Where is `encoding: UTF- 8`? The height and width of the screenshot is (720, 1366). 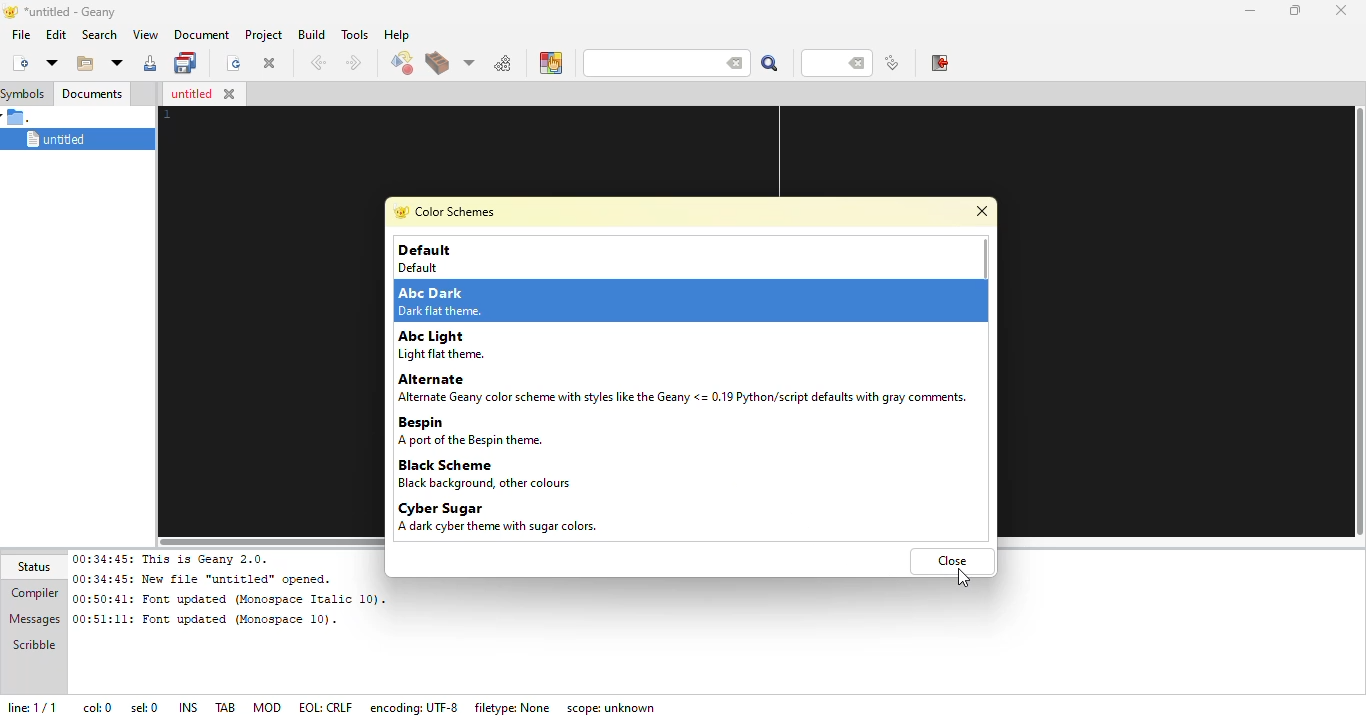
encoding: UTF- 8 is located at coordinates (417, 707).